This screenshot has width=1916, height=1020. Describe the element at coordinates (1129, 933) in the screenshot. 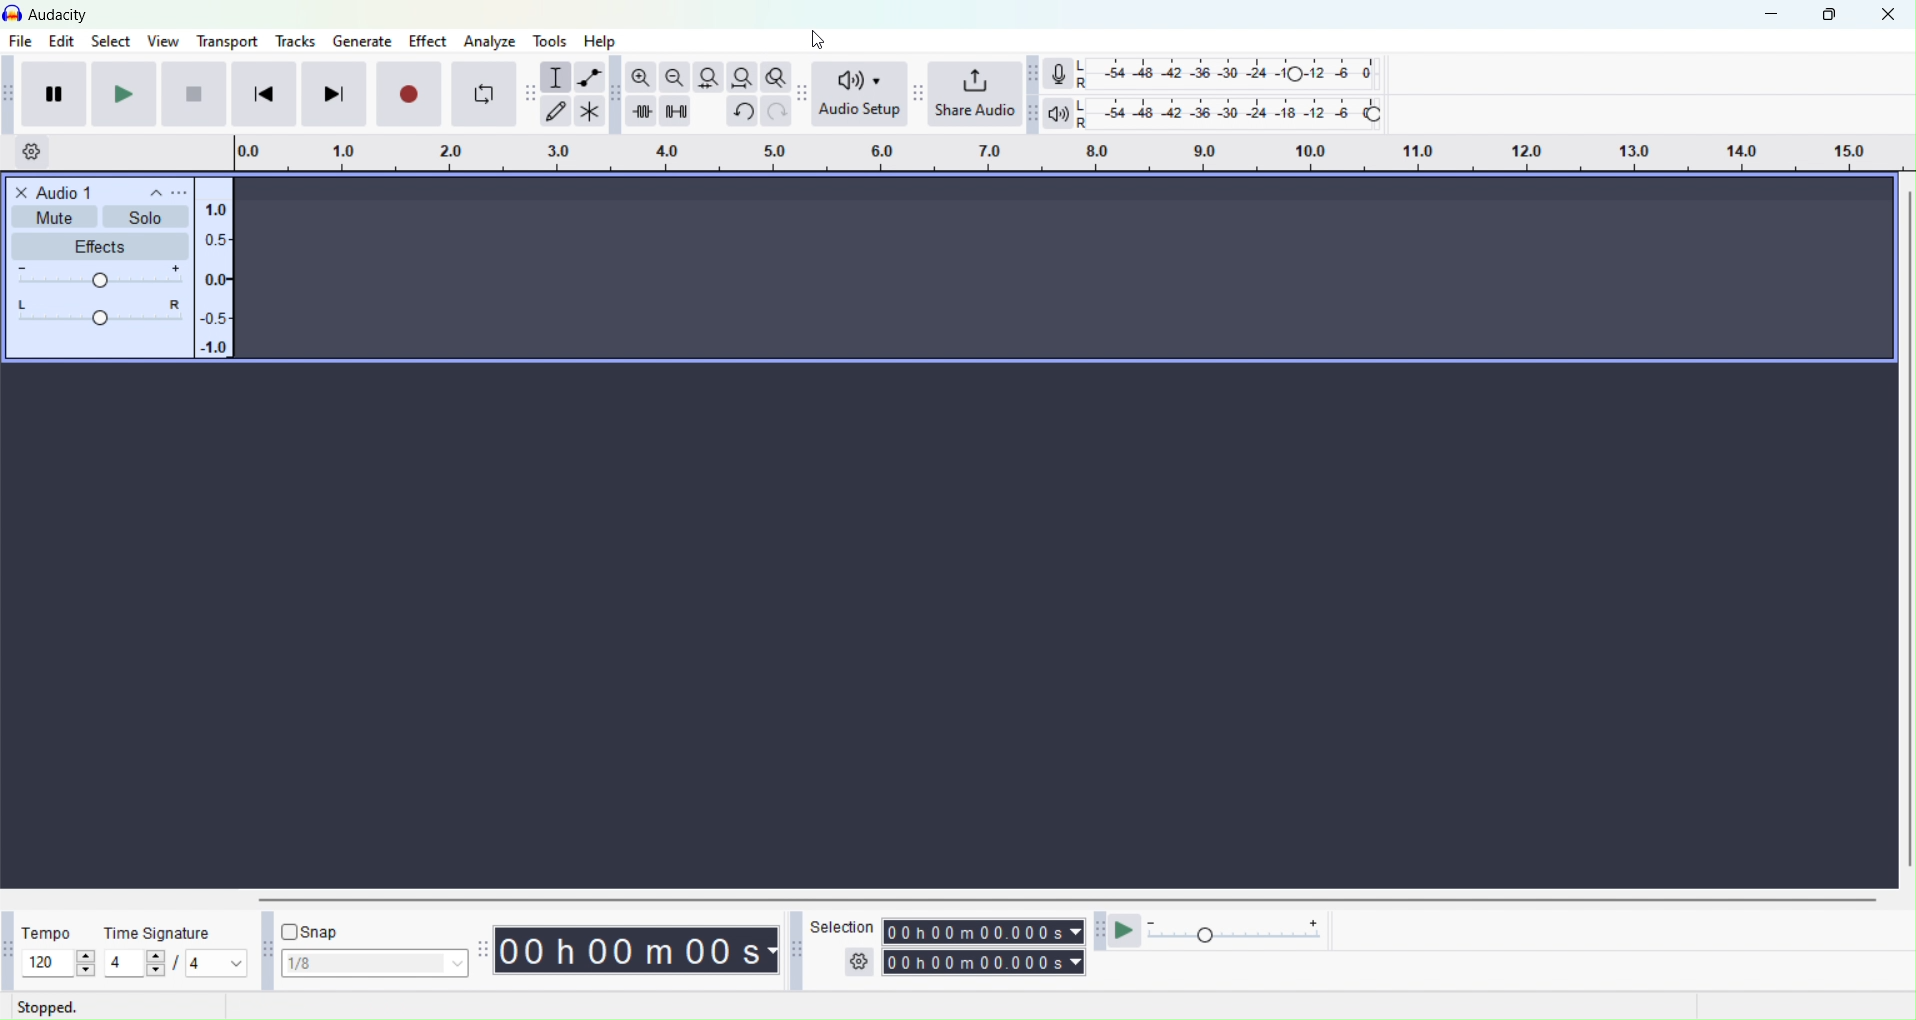

I see `Play at speed` at that location.